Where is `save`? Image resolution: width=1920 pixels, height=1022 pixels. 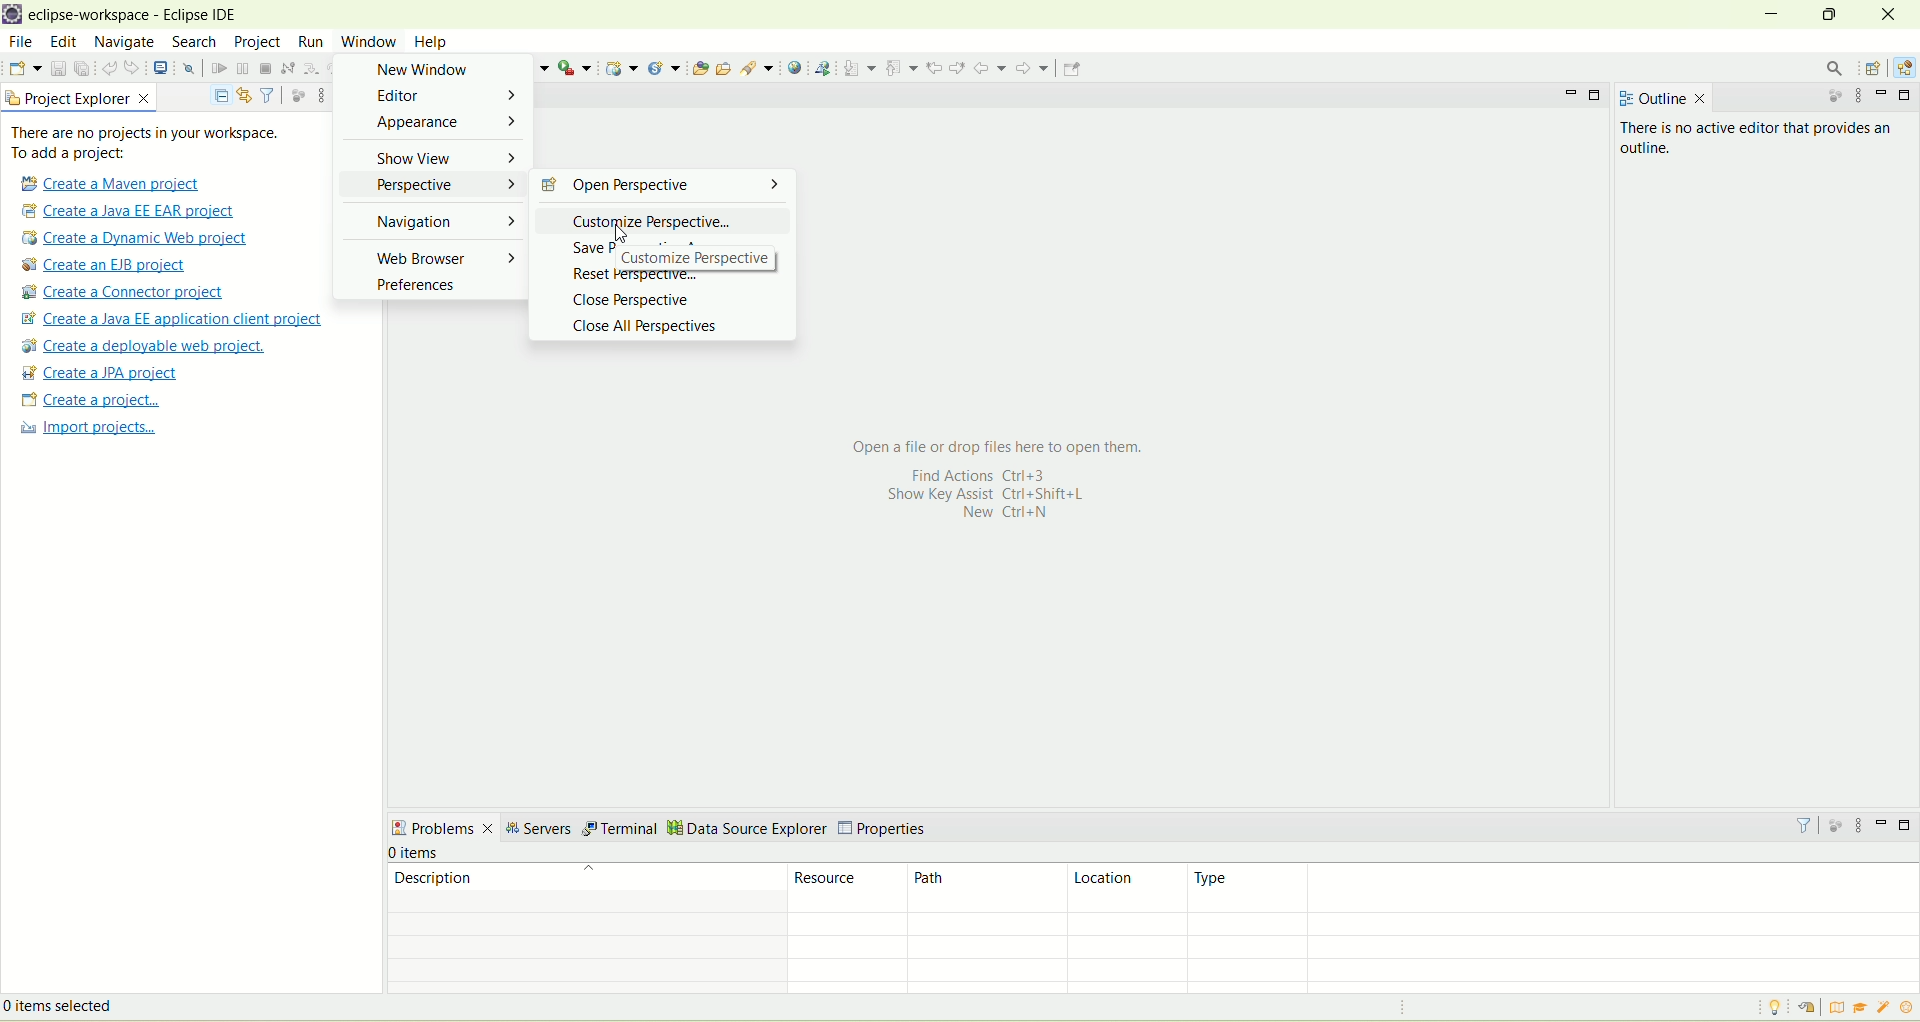
save is located at coordinates (56, 68).